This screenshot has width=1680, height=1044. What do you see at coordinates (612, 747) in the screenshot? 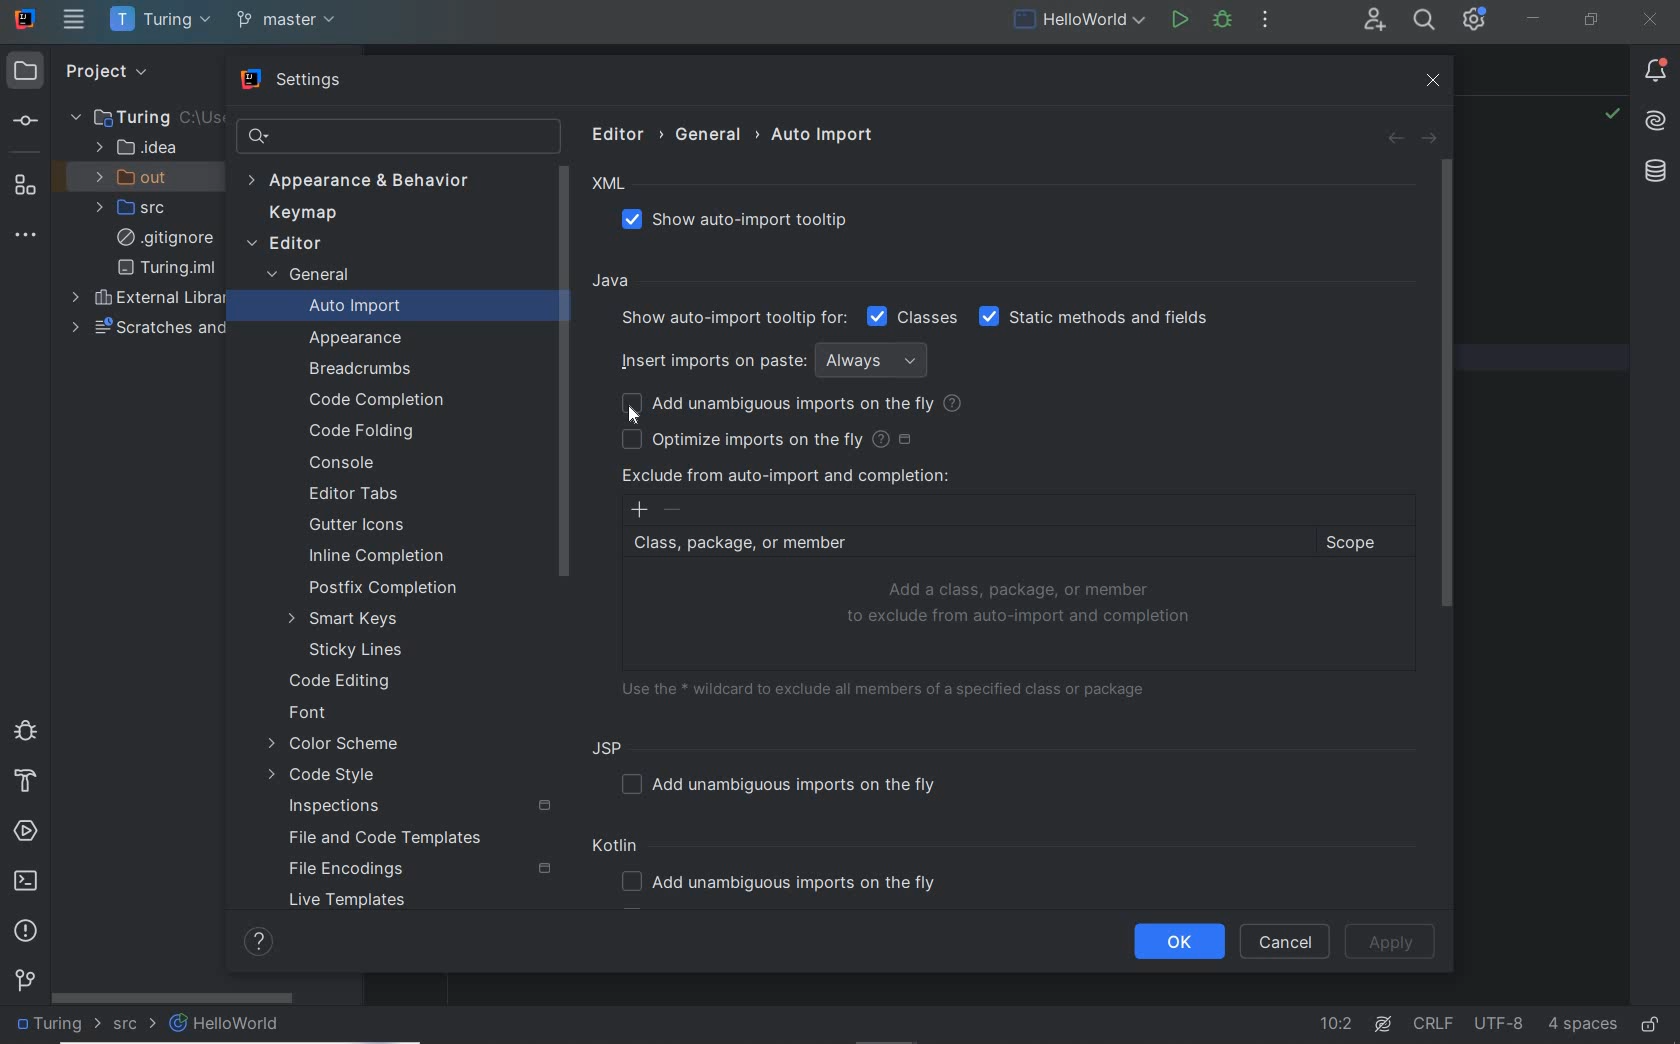
I see `JSP` at bounding box center [612, 747].